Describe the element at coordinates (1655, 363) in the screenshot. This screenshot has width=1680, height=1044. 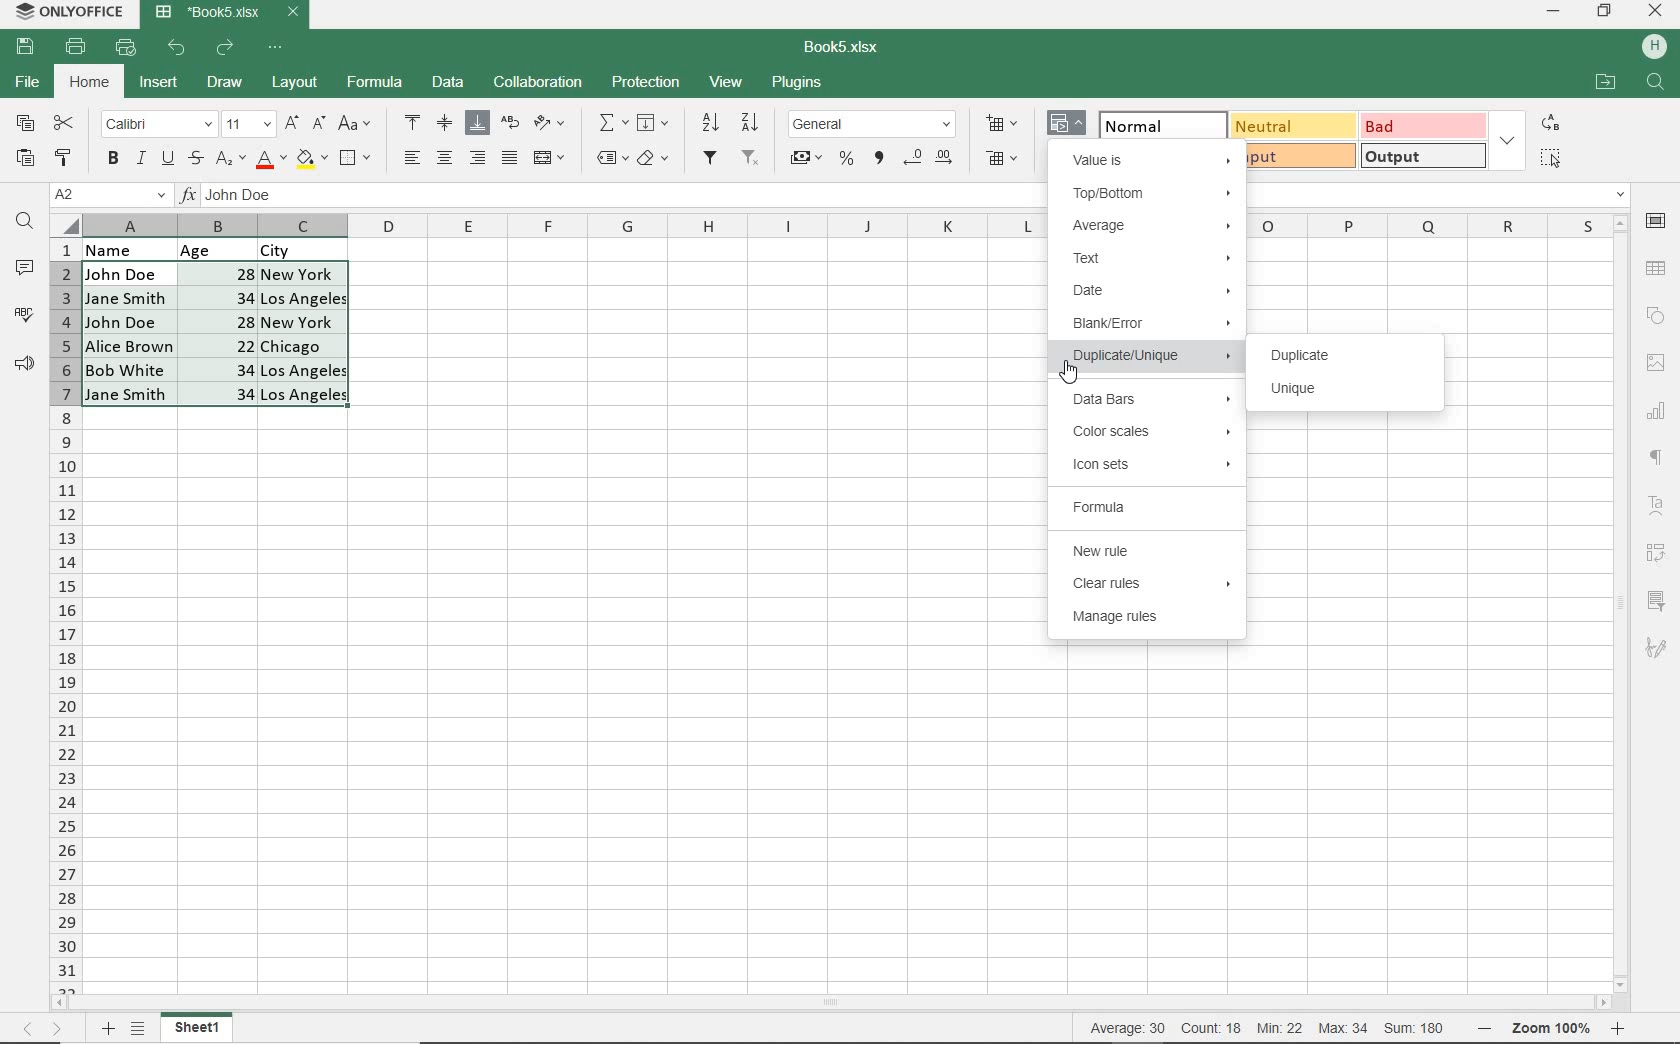
I see `IMAGE` at that location.